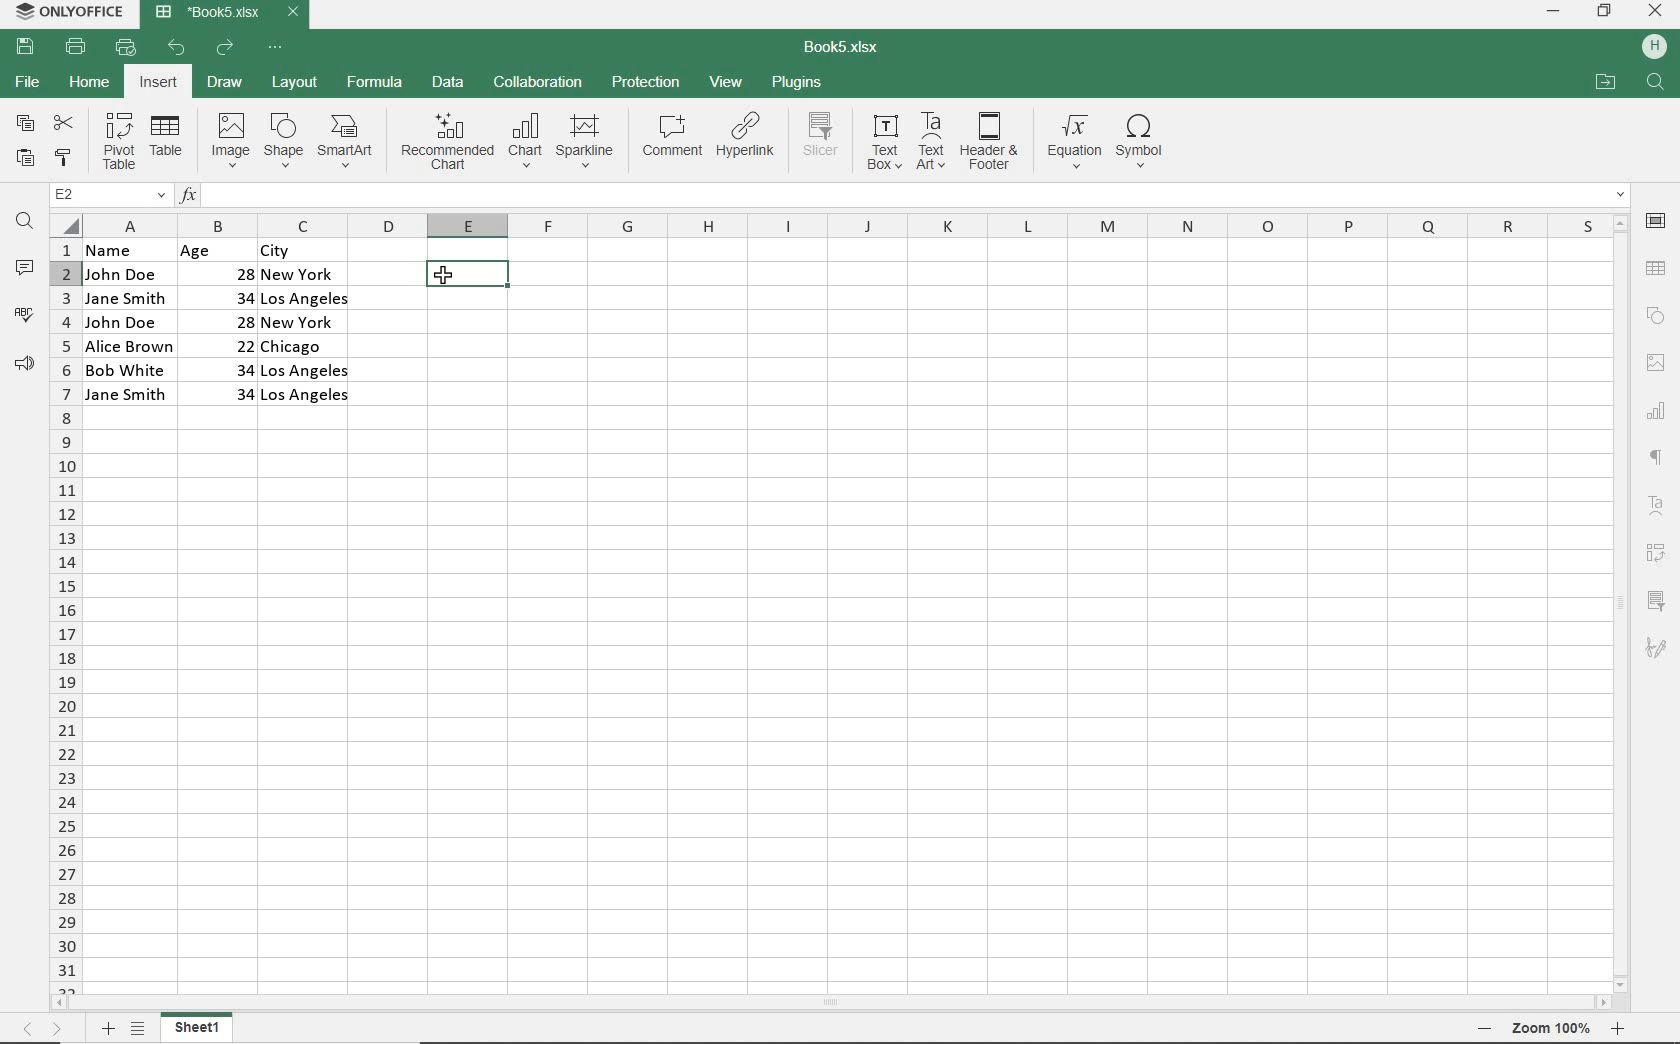  Describe the element at coordinates (451, 82) in the screenshot. I see `DATA` at that location.